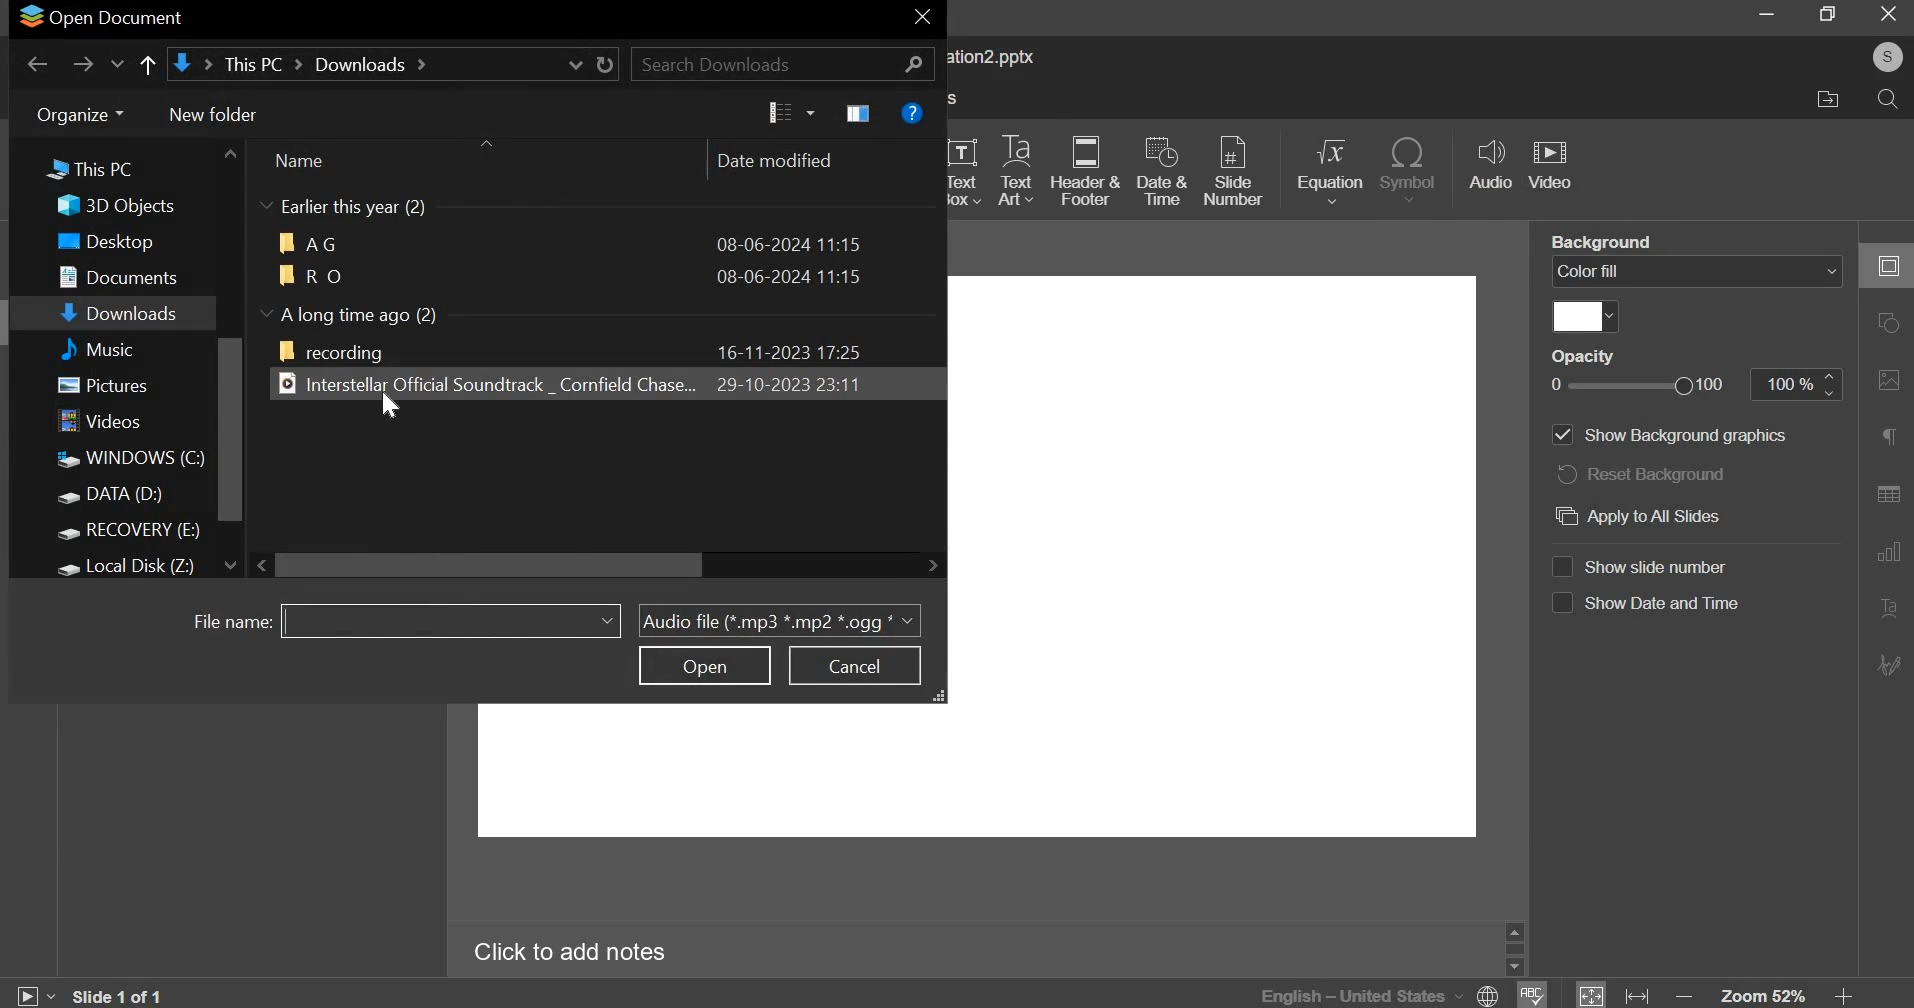 This screenshot has width=1914, height=1008. I want to click on recent locations, so click(117, 63).